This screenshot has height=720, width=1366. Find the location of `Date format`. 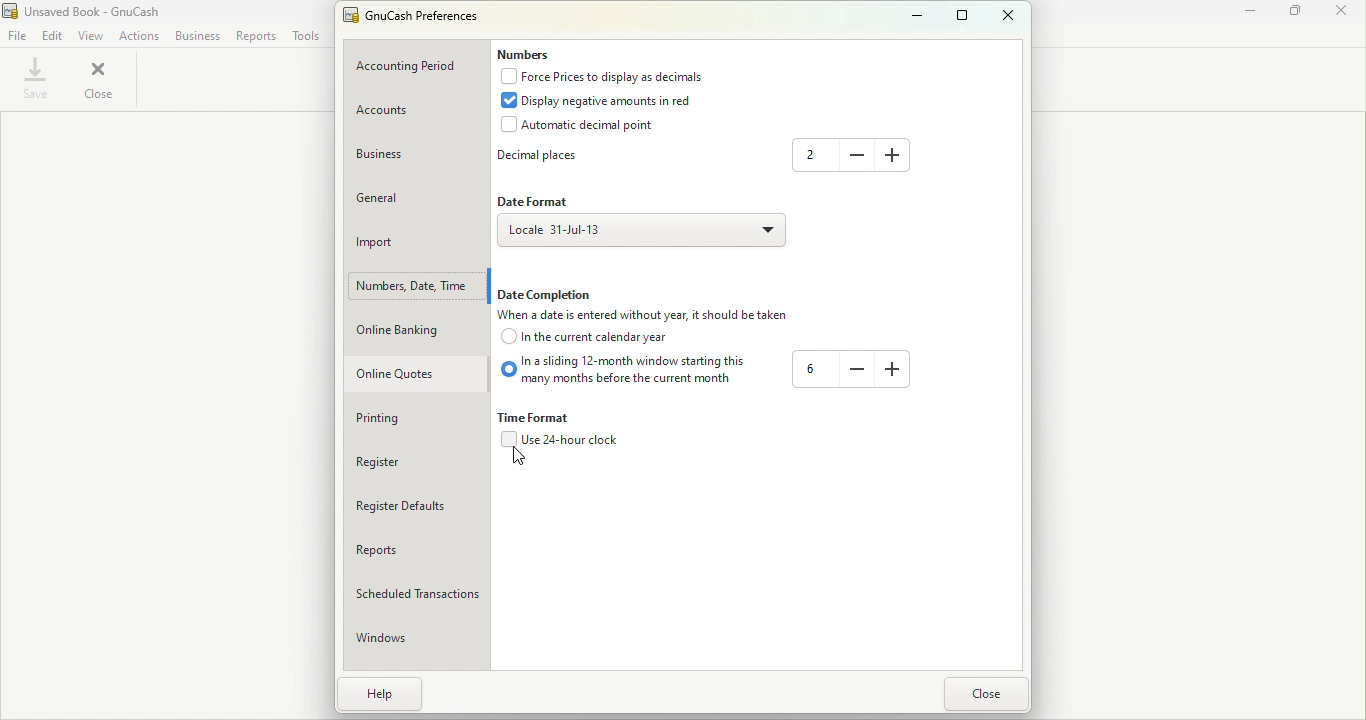

Date format is located at coordinates (536, 200).